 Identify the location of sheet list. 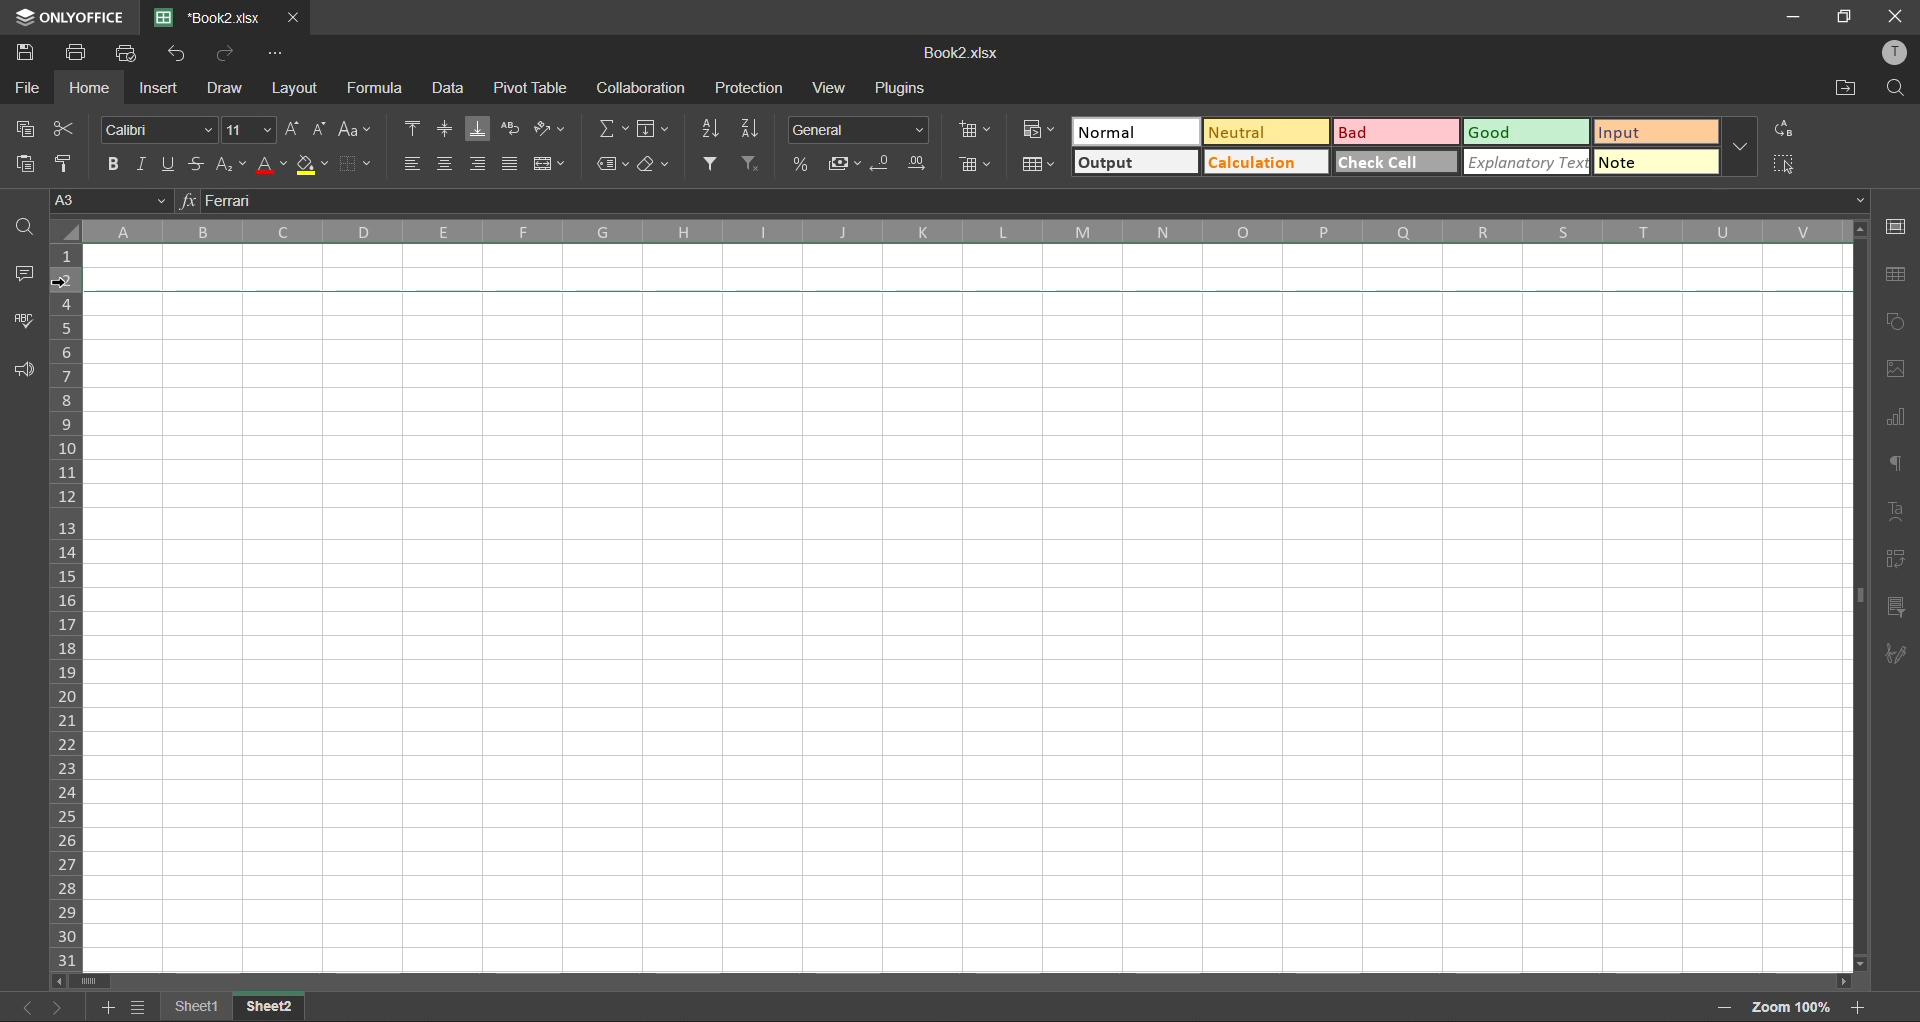
(141, 1007).